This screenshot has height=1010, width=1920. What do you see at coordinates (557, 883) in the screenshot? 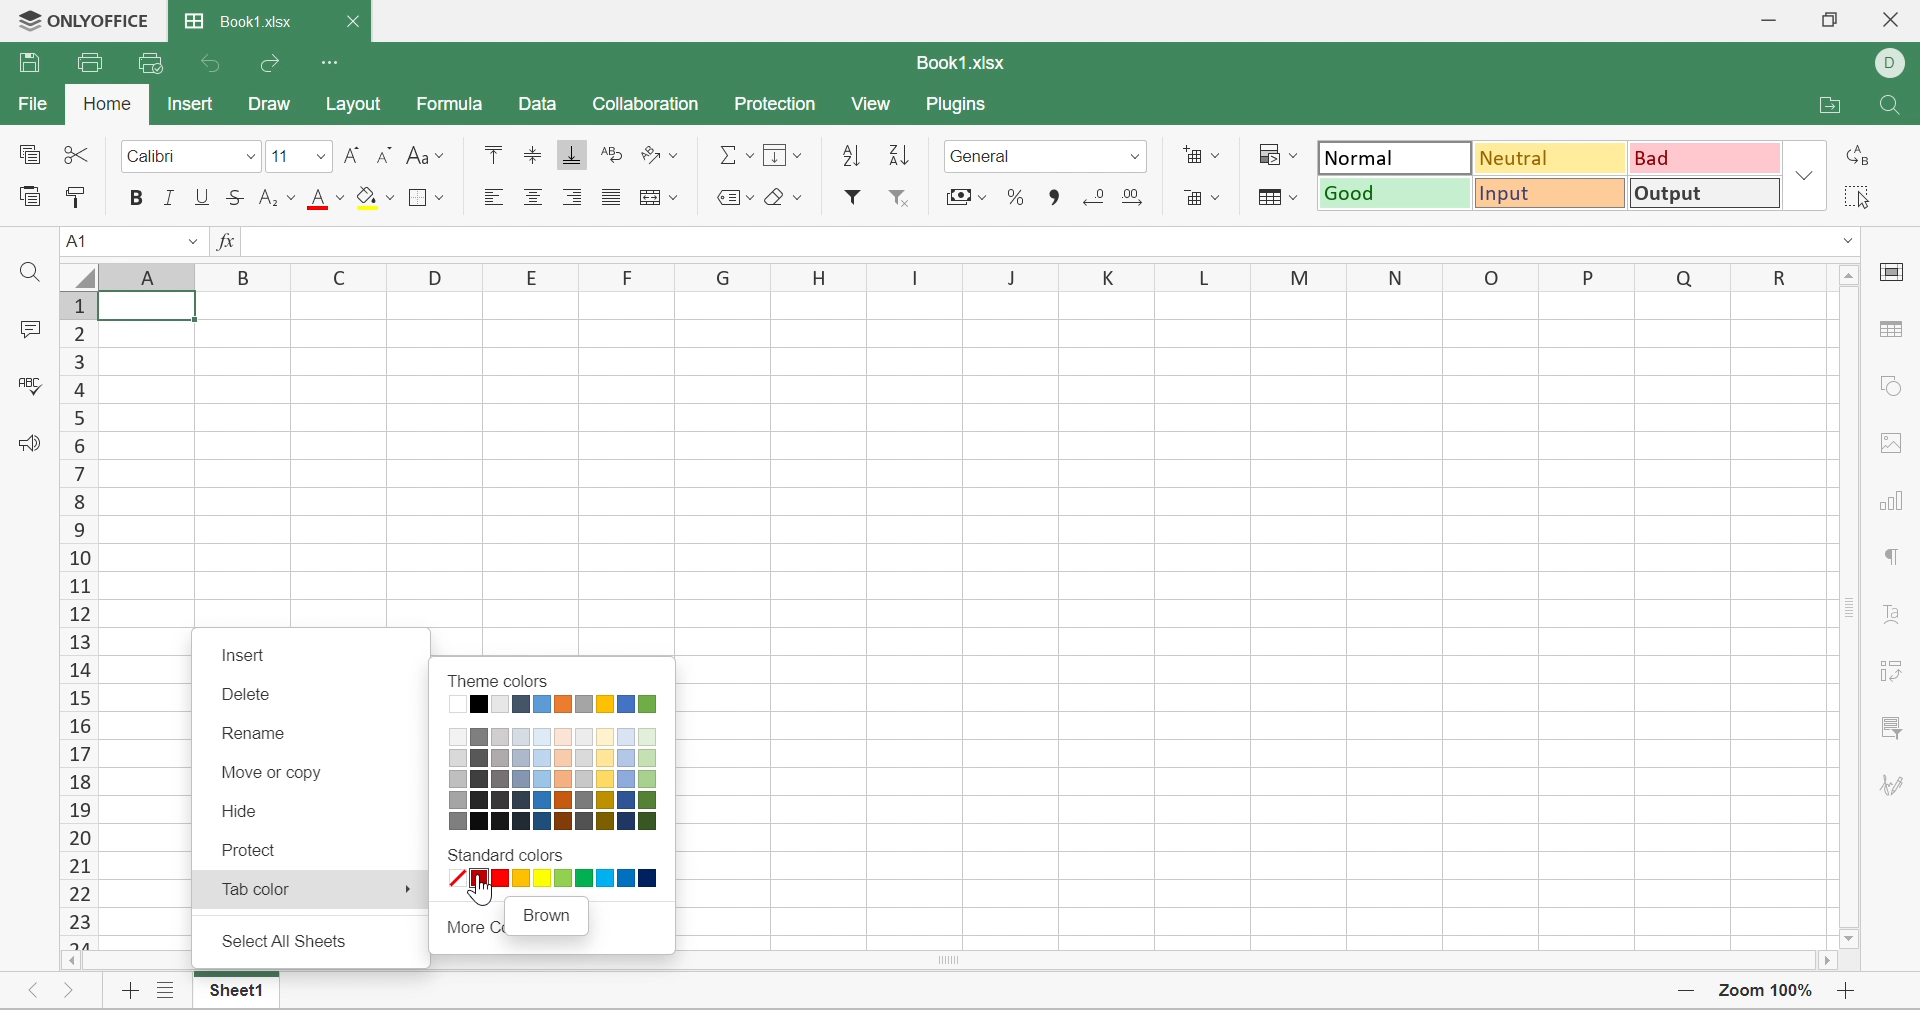
I see `Standard colors` at bounding box center [557, 883].